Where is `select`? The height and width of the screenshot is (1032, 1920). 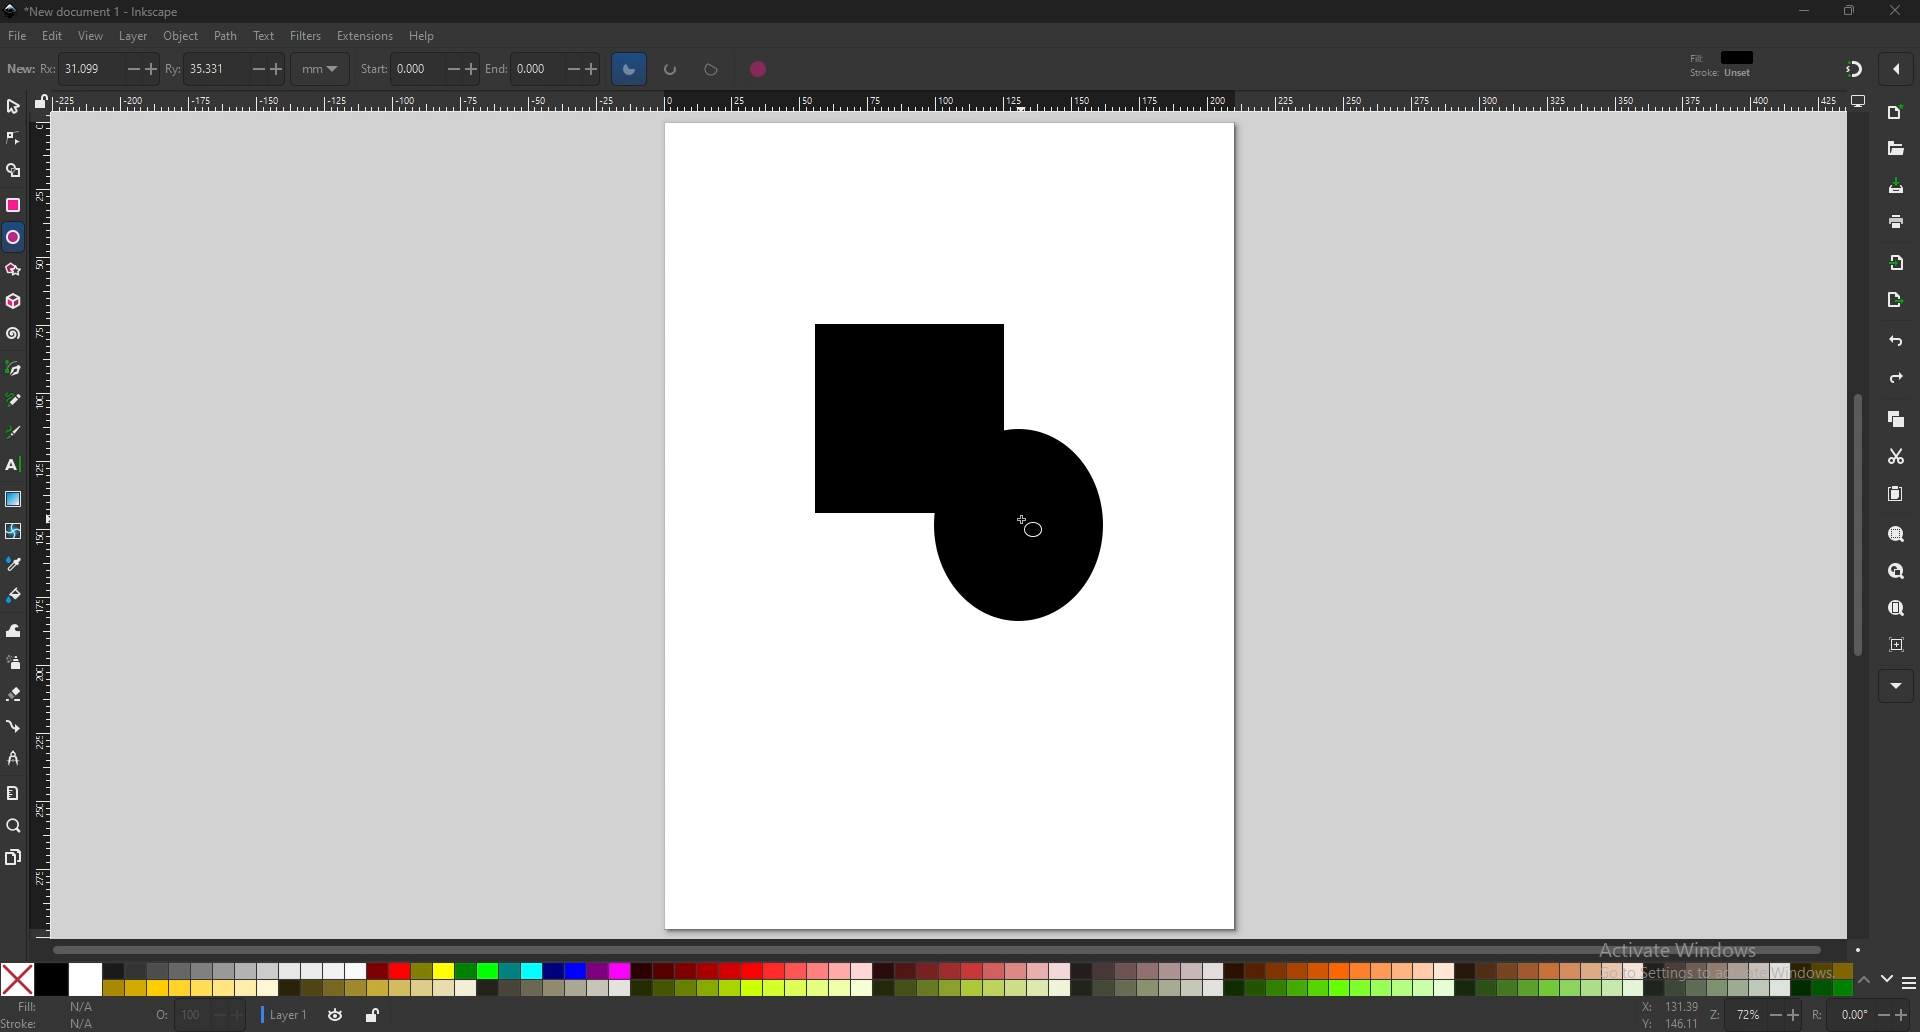 select is located at coordinates (13, 104).